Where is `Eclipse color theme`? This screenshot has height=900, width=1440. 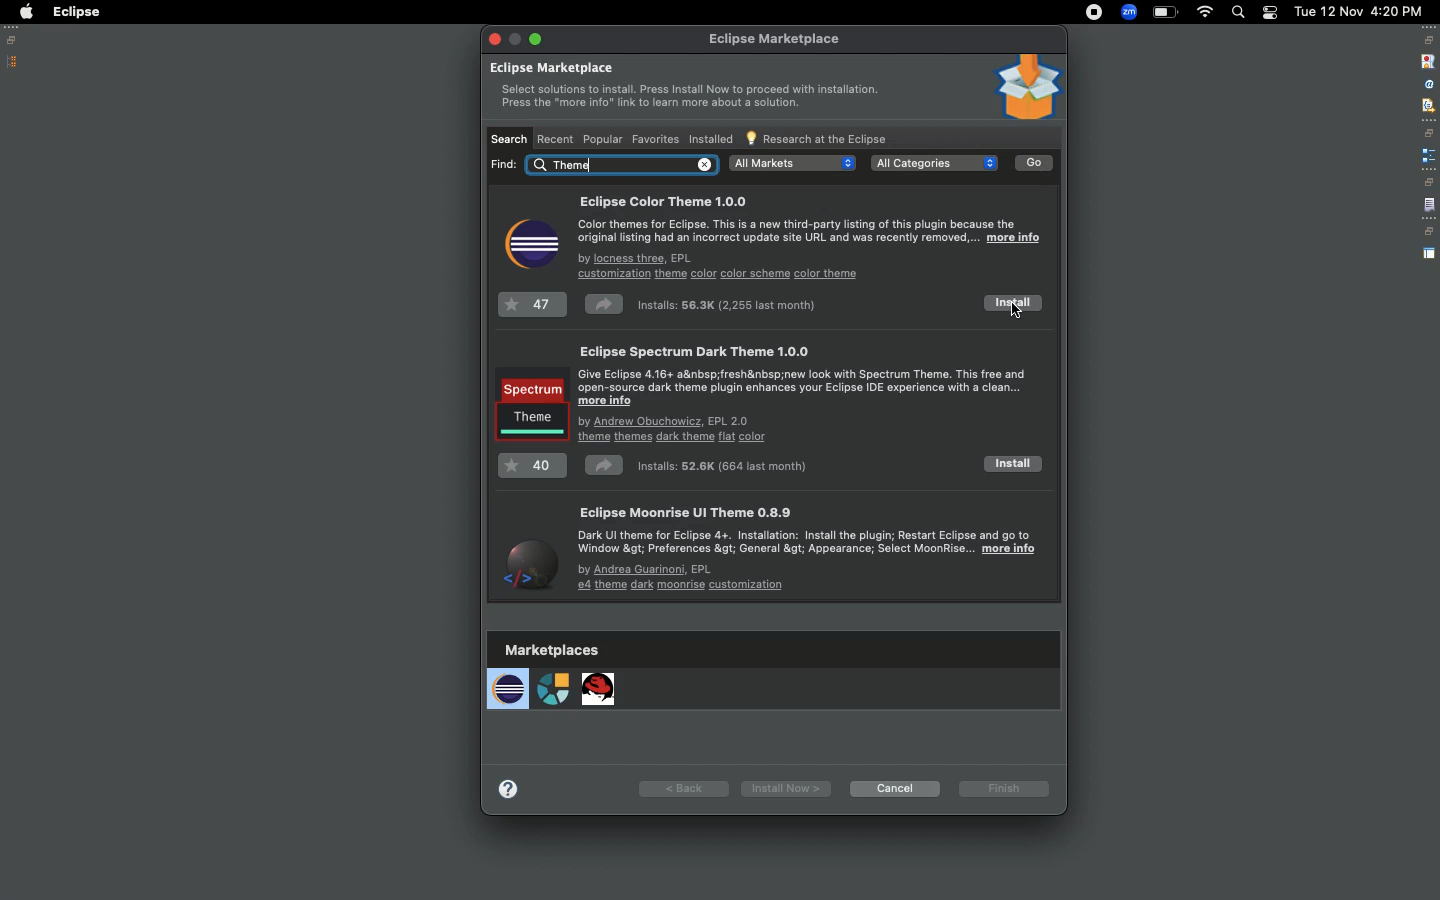
Eclipse color theme is located at coordinates (809, 238).